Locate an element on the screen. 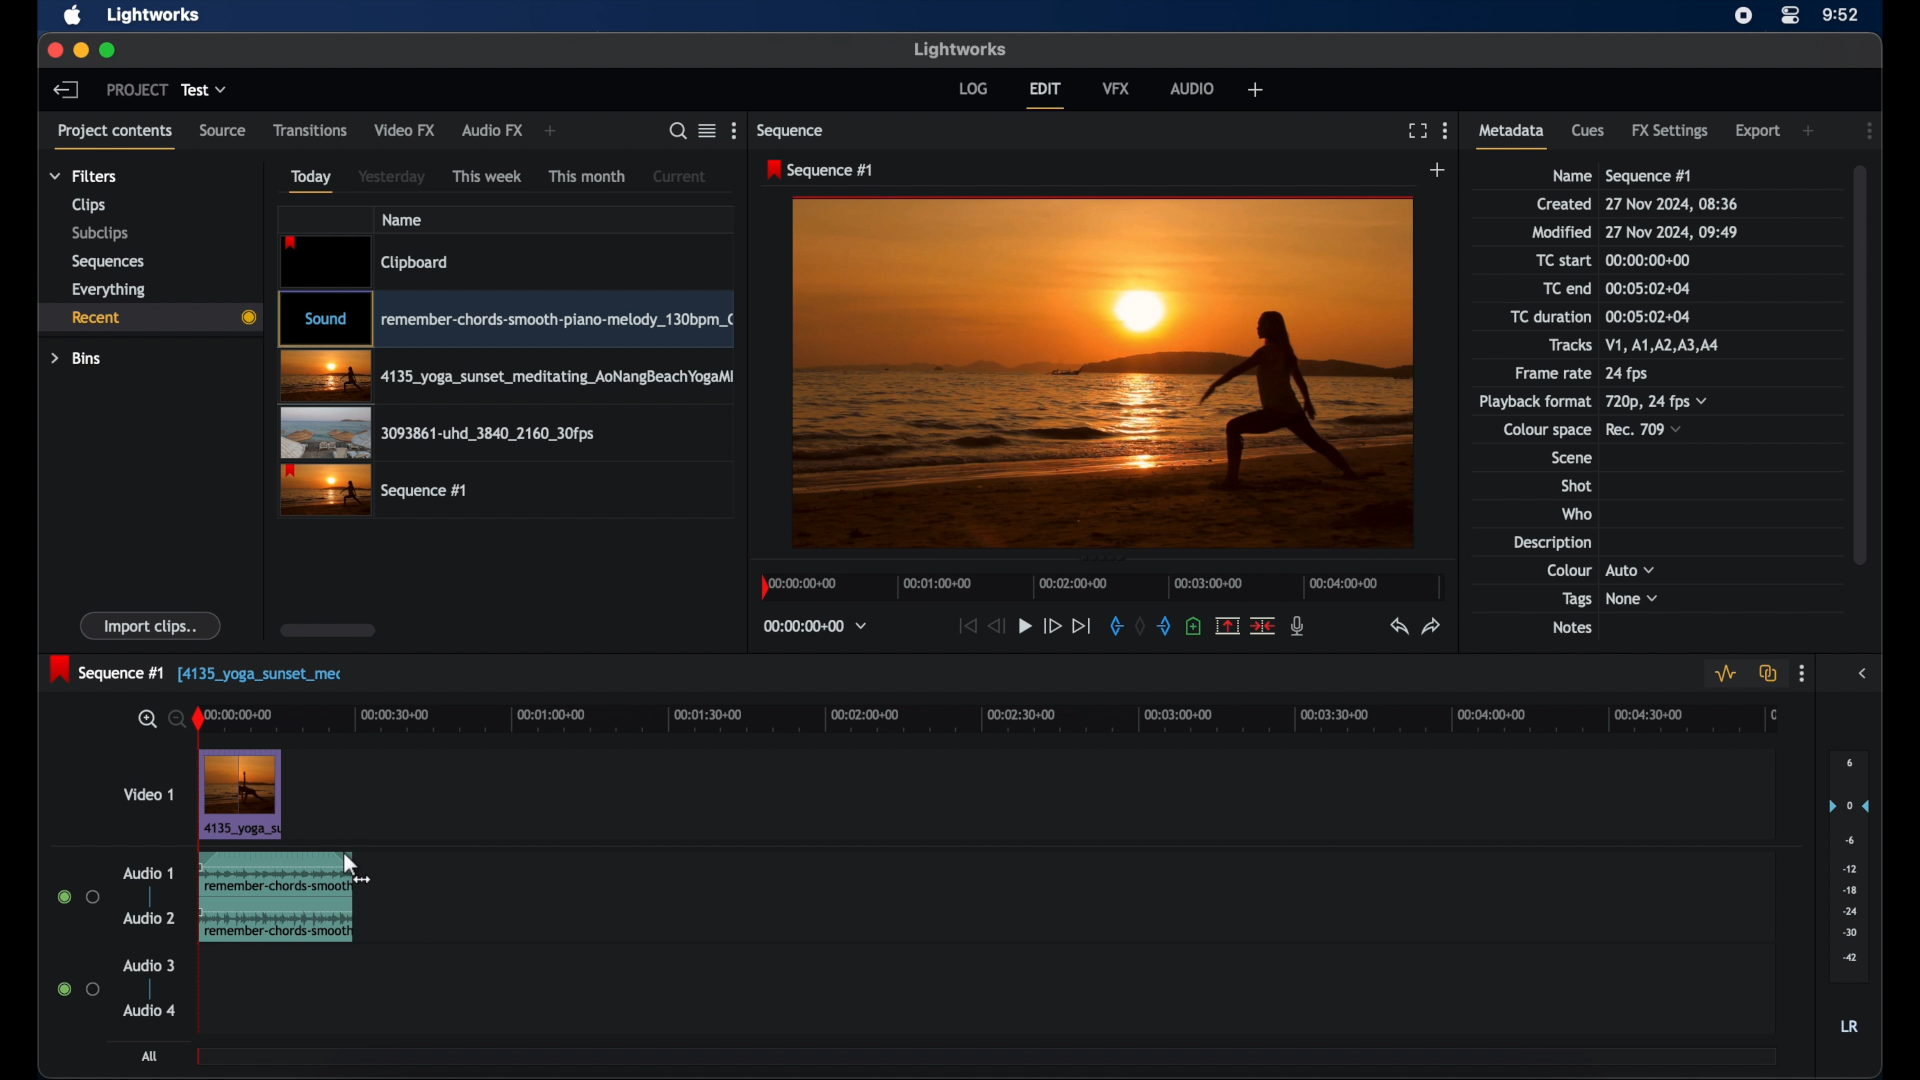  video clip is located at coordinates (367, 261).